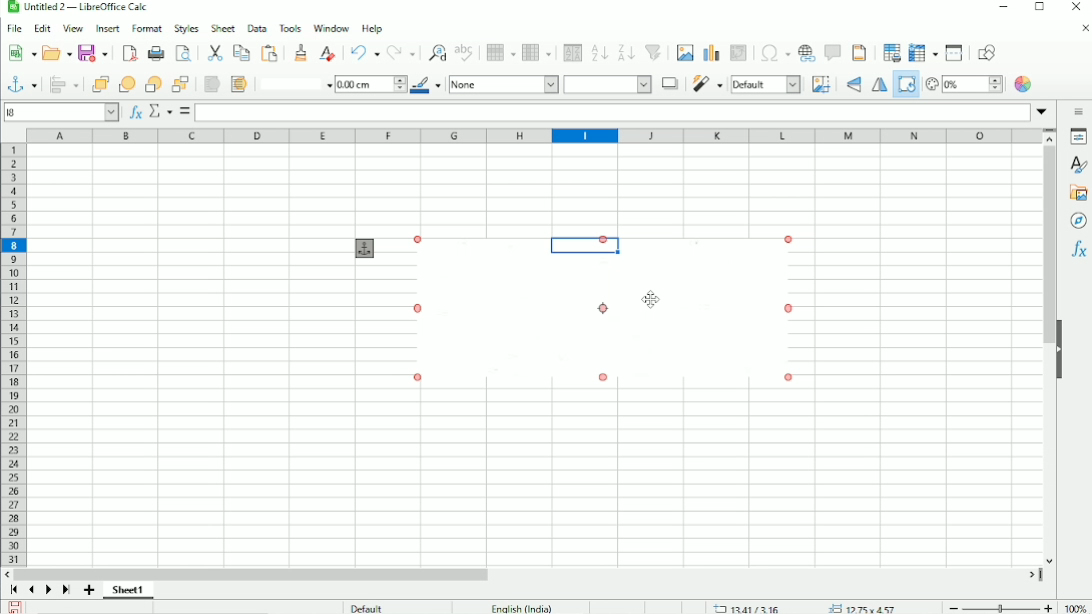 This screenshot has height=614, width=1092. I want to click on Freeze rows and columns, so click(923, 53).